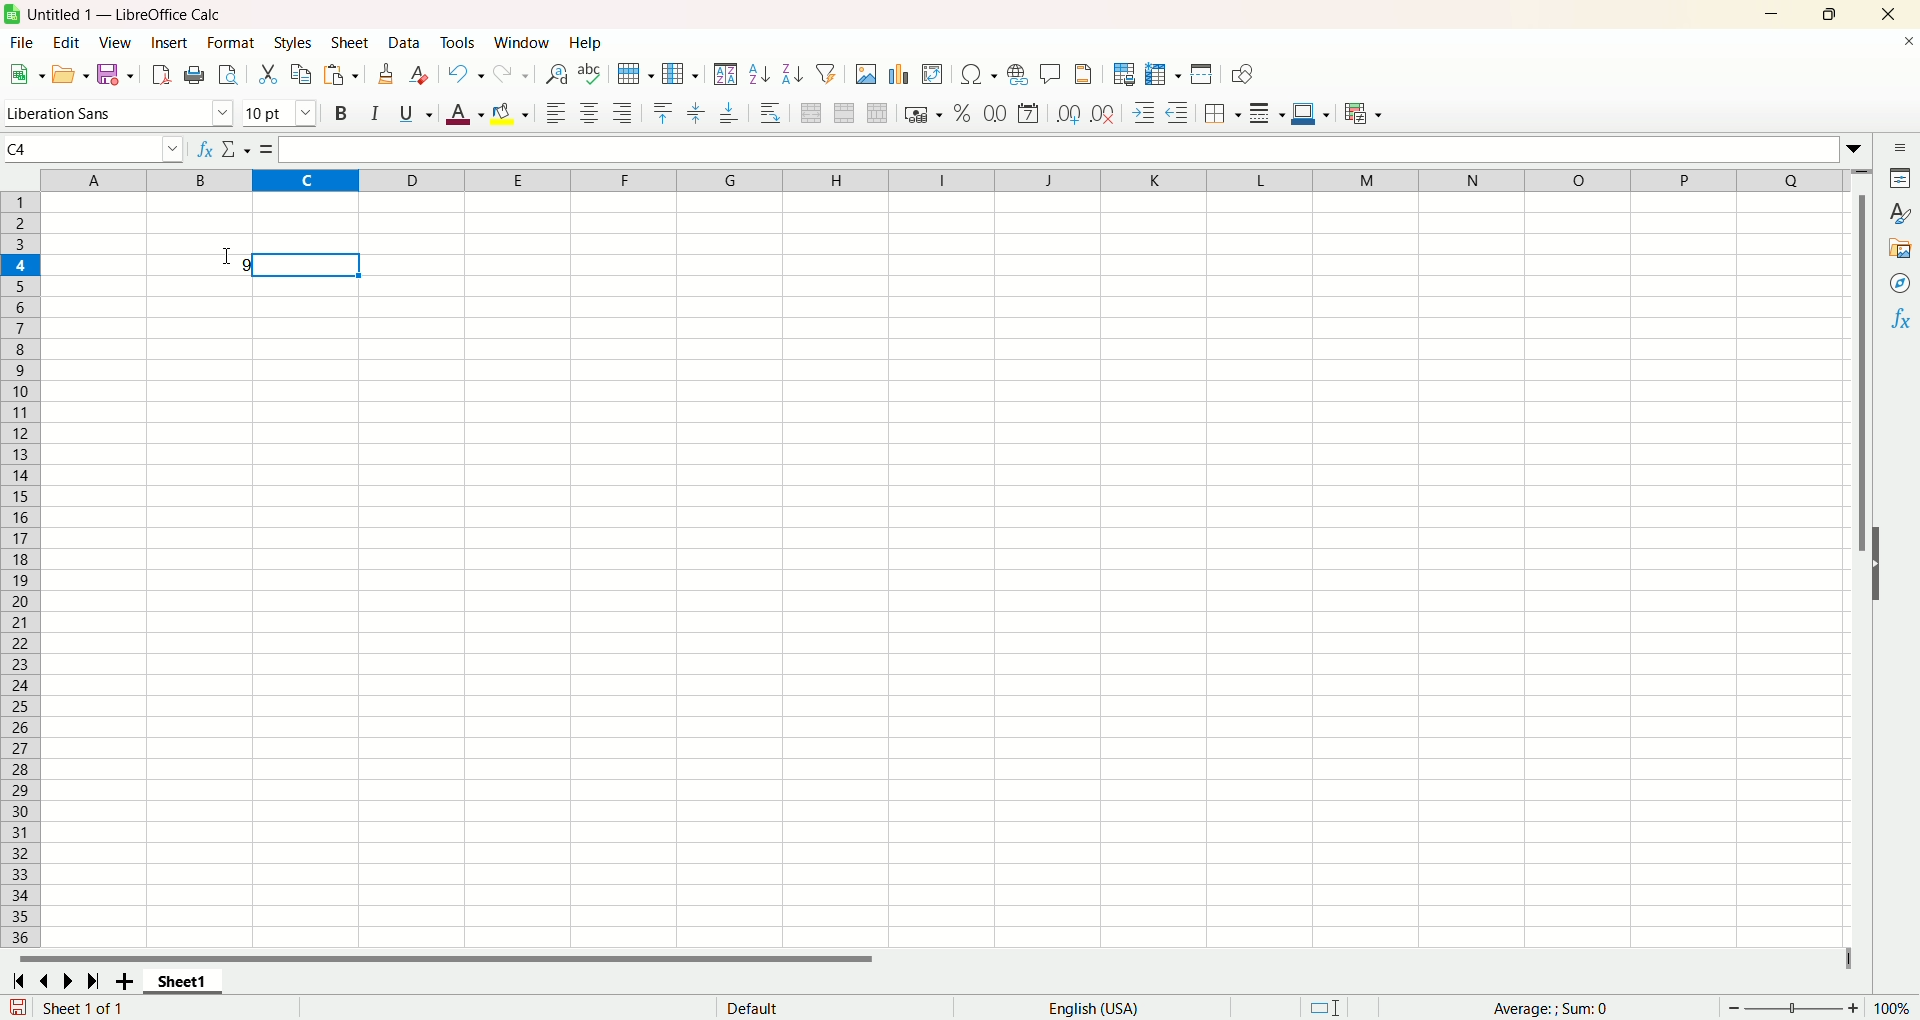 The width and height of the screenshot is (1920, 1020). I want to click on insert hyperlink, so click(1016, 77).